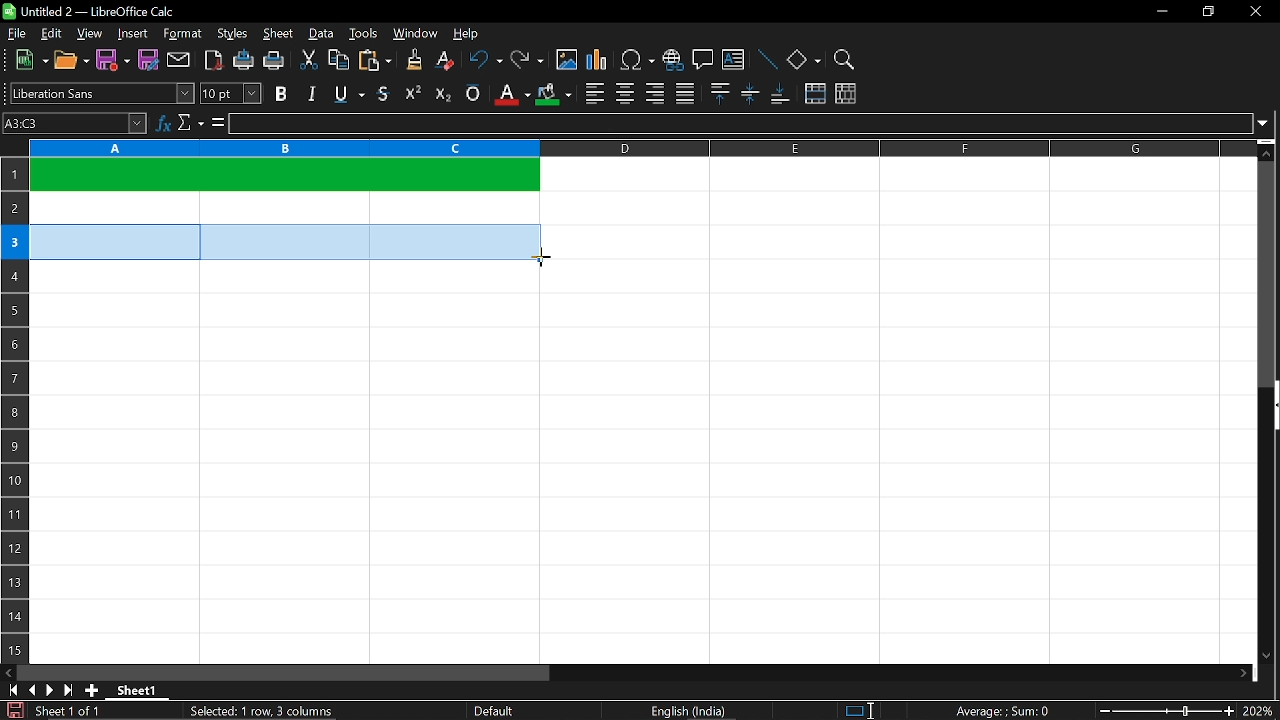 This screenshot has height=720, width=1280. I want to click on print directly, so click(242, 61).